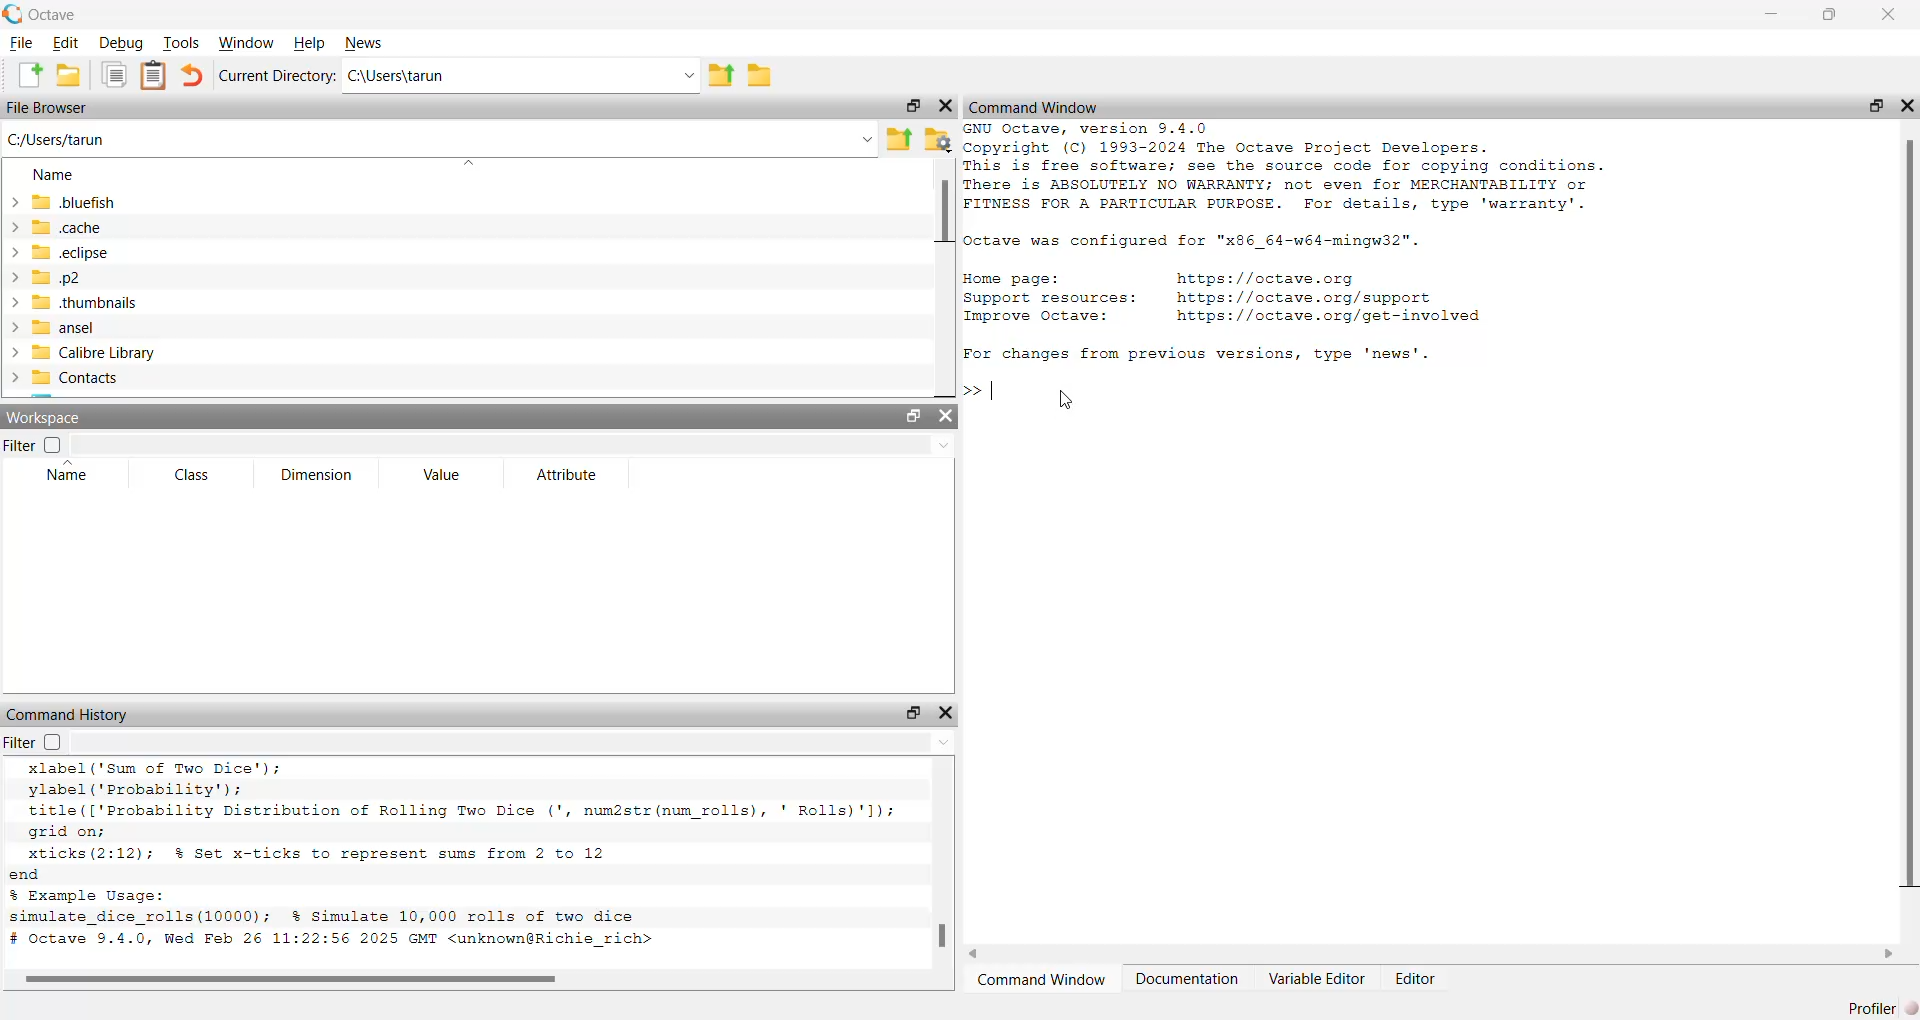 This screenshot has height=1020, width=1920. I want to click on Name, so click(67, 471).